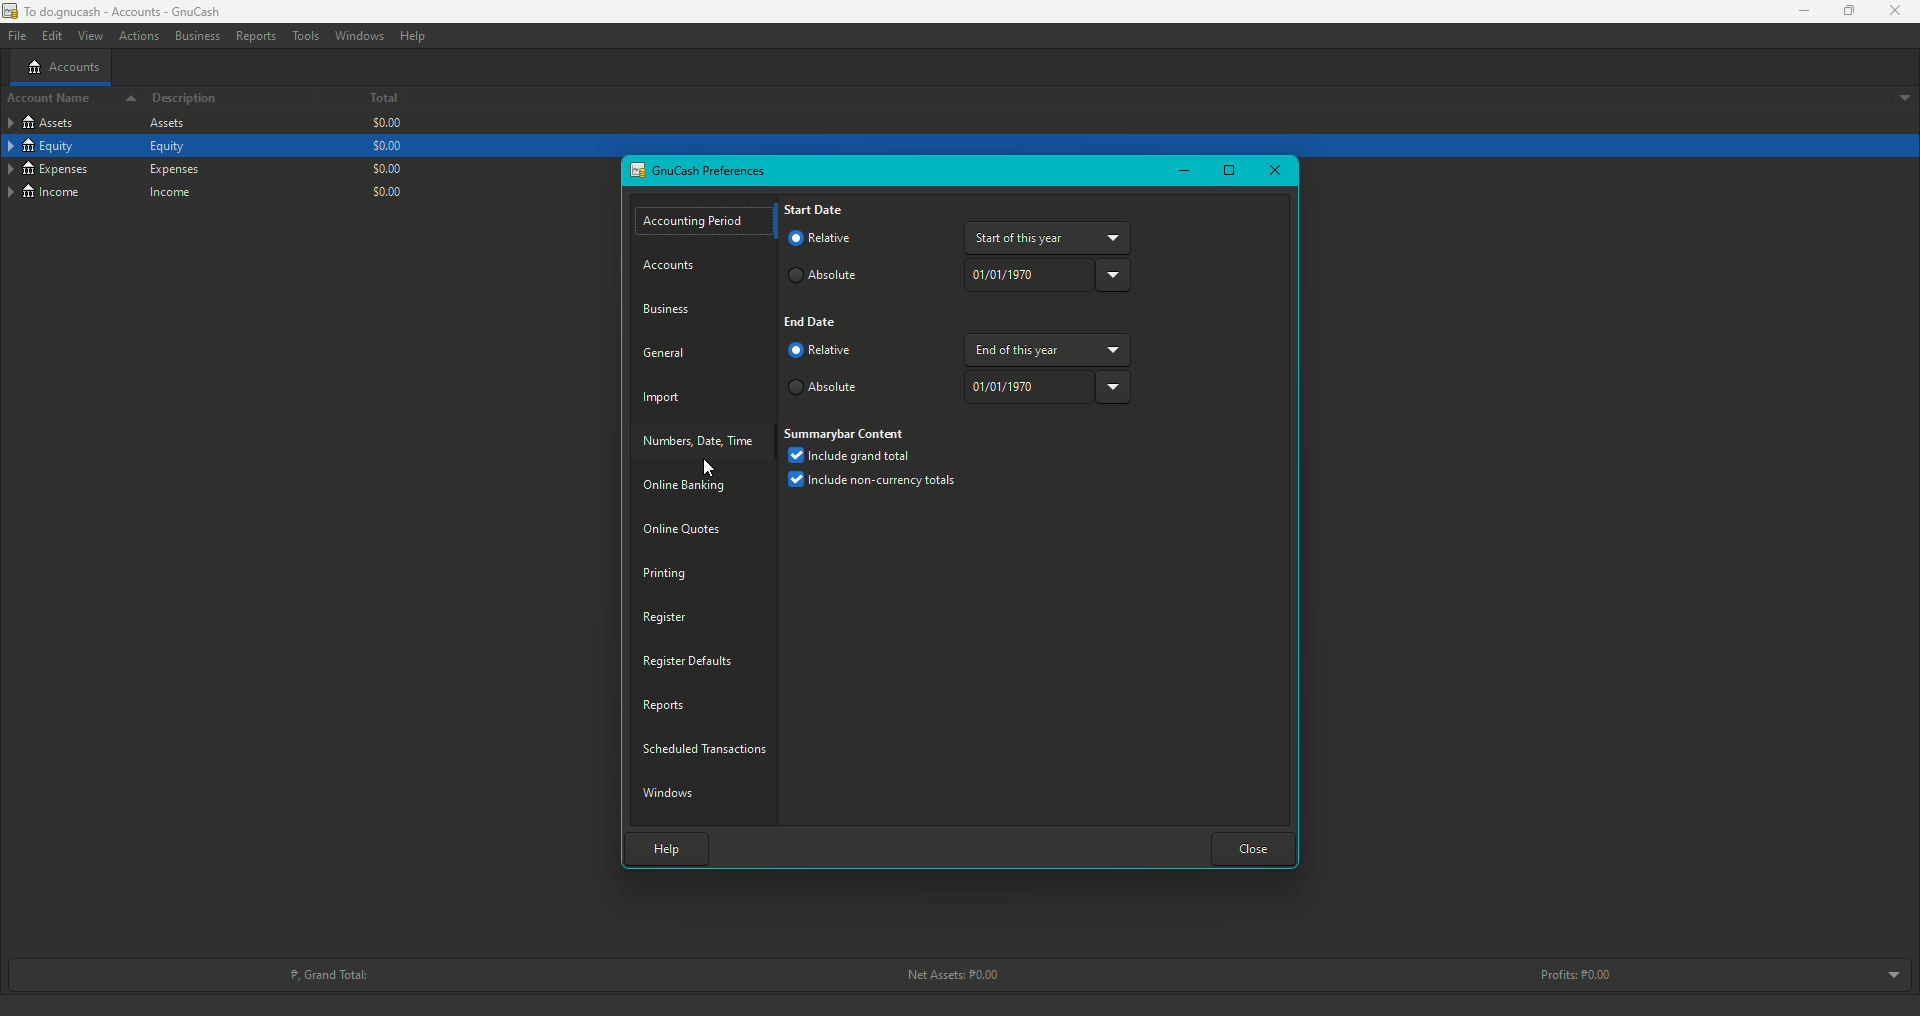 The height and width of the screenshot is (1016, 1920). What do you see at coordinates (666, 573) in the screenshot?
I see `Printing` at bounding box center [666, 573].